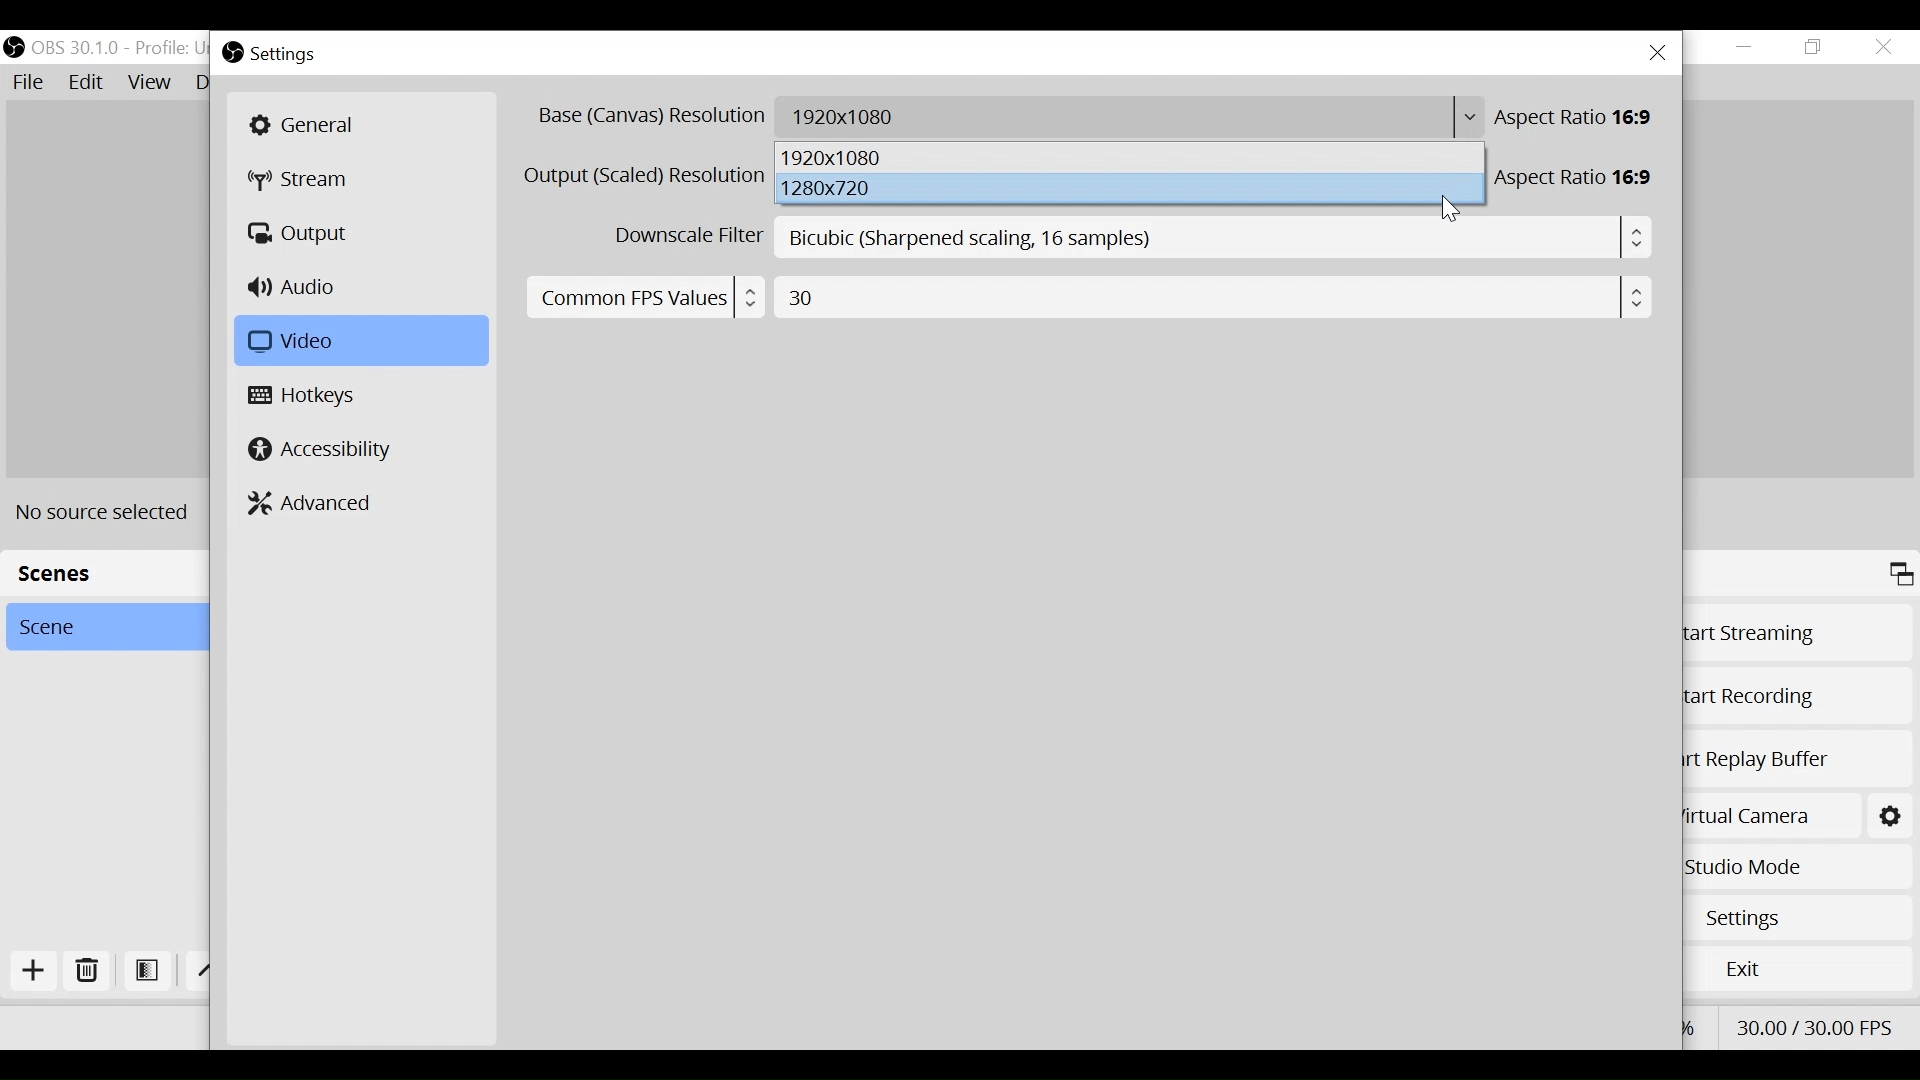 The image size is (1920, 1080). What do you see at coordinates (1883, 46) in the screenshot?
I see `Close` at bounding box center [1883, 46].